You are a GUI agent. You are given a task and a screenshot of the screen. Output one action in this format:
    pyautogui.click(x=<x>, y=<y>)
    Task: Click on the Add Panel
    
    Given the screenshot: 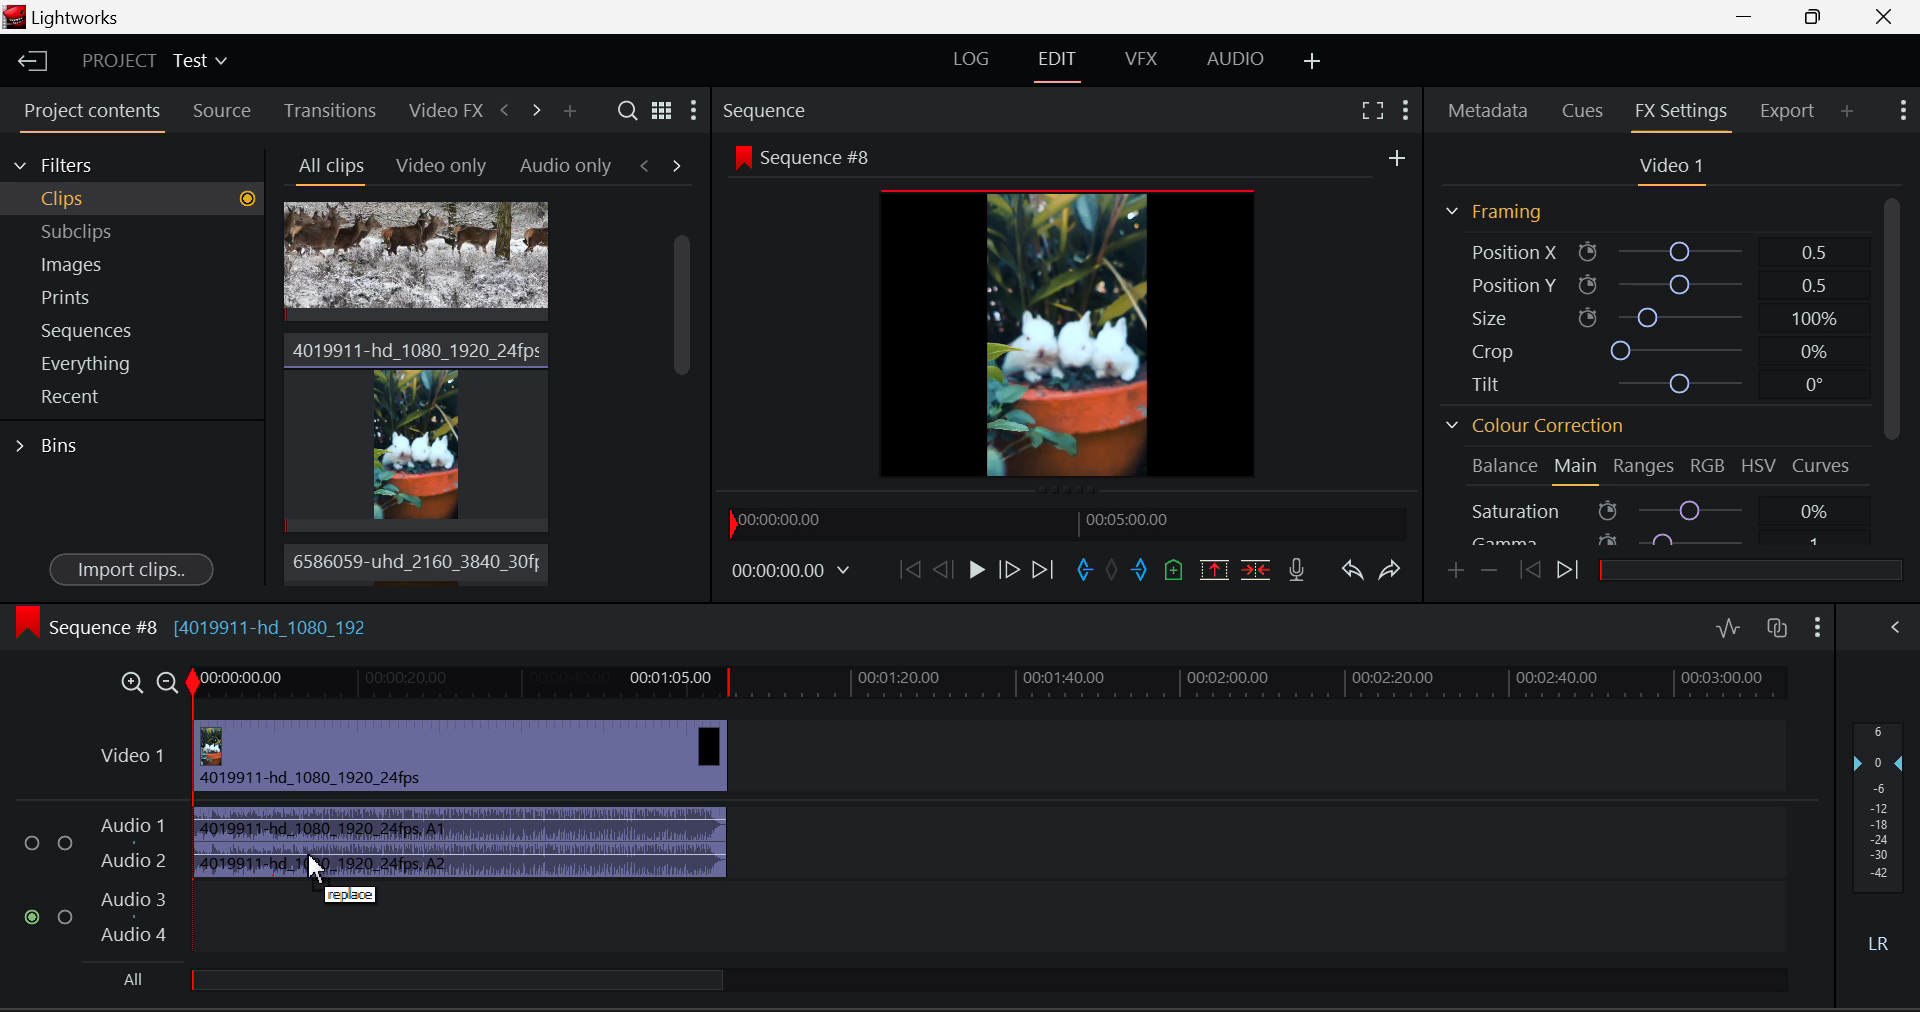 What is the action you would take?
    pyautogui.click(x=1848, y=113)
    